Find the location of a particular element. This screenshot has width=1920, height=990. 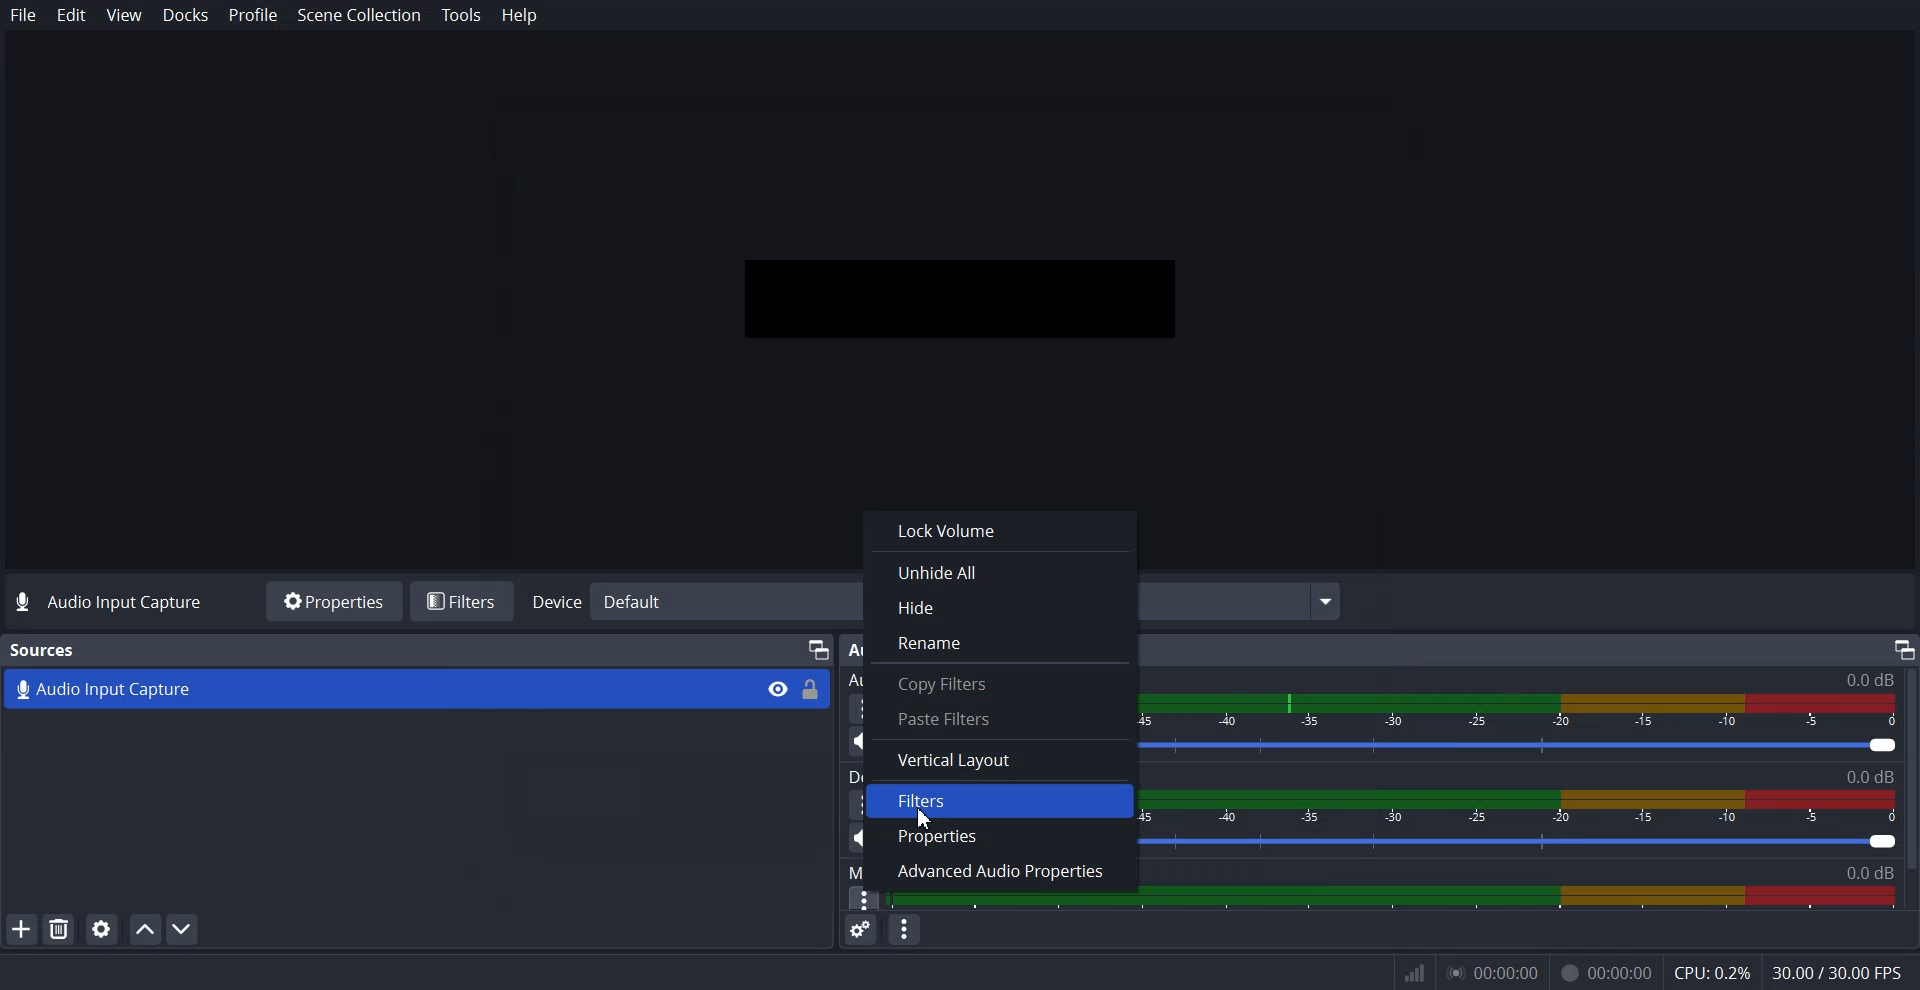

Lock is located at coordinates (811, 690).